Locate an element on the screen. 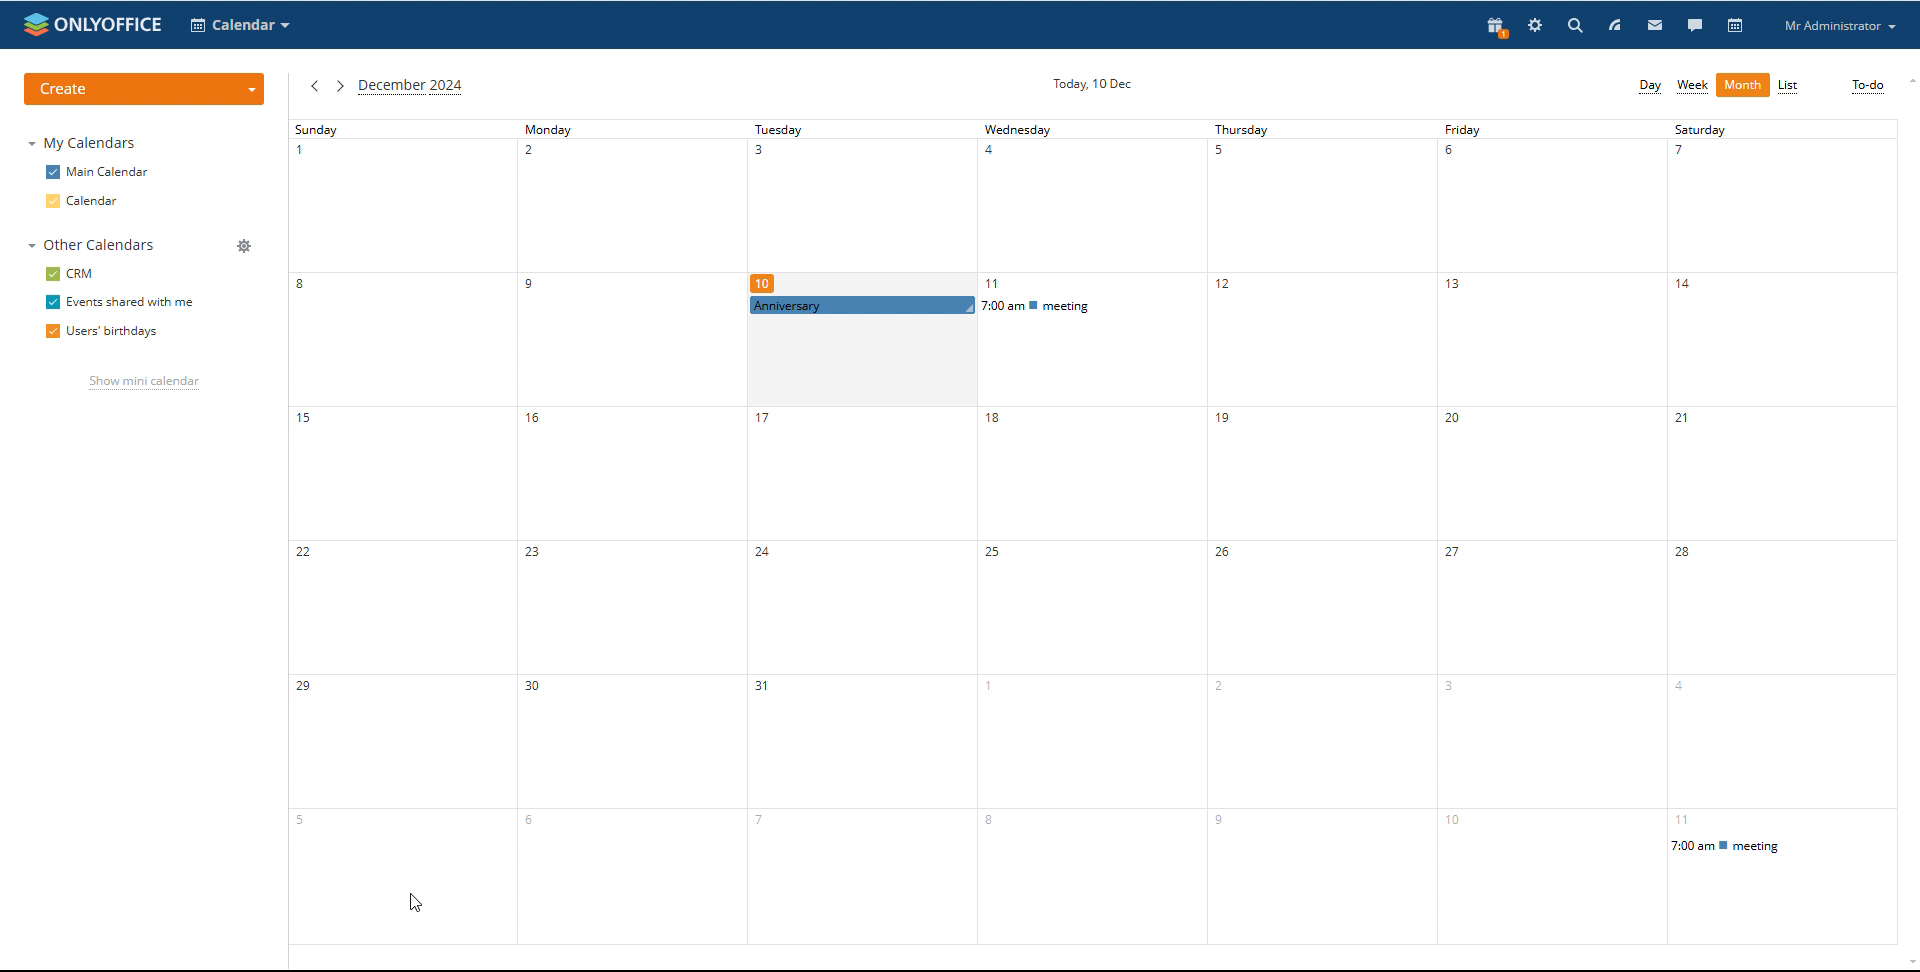  select application is located at coordinates (240, 26).